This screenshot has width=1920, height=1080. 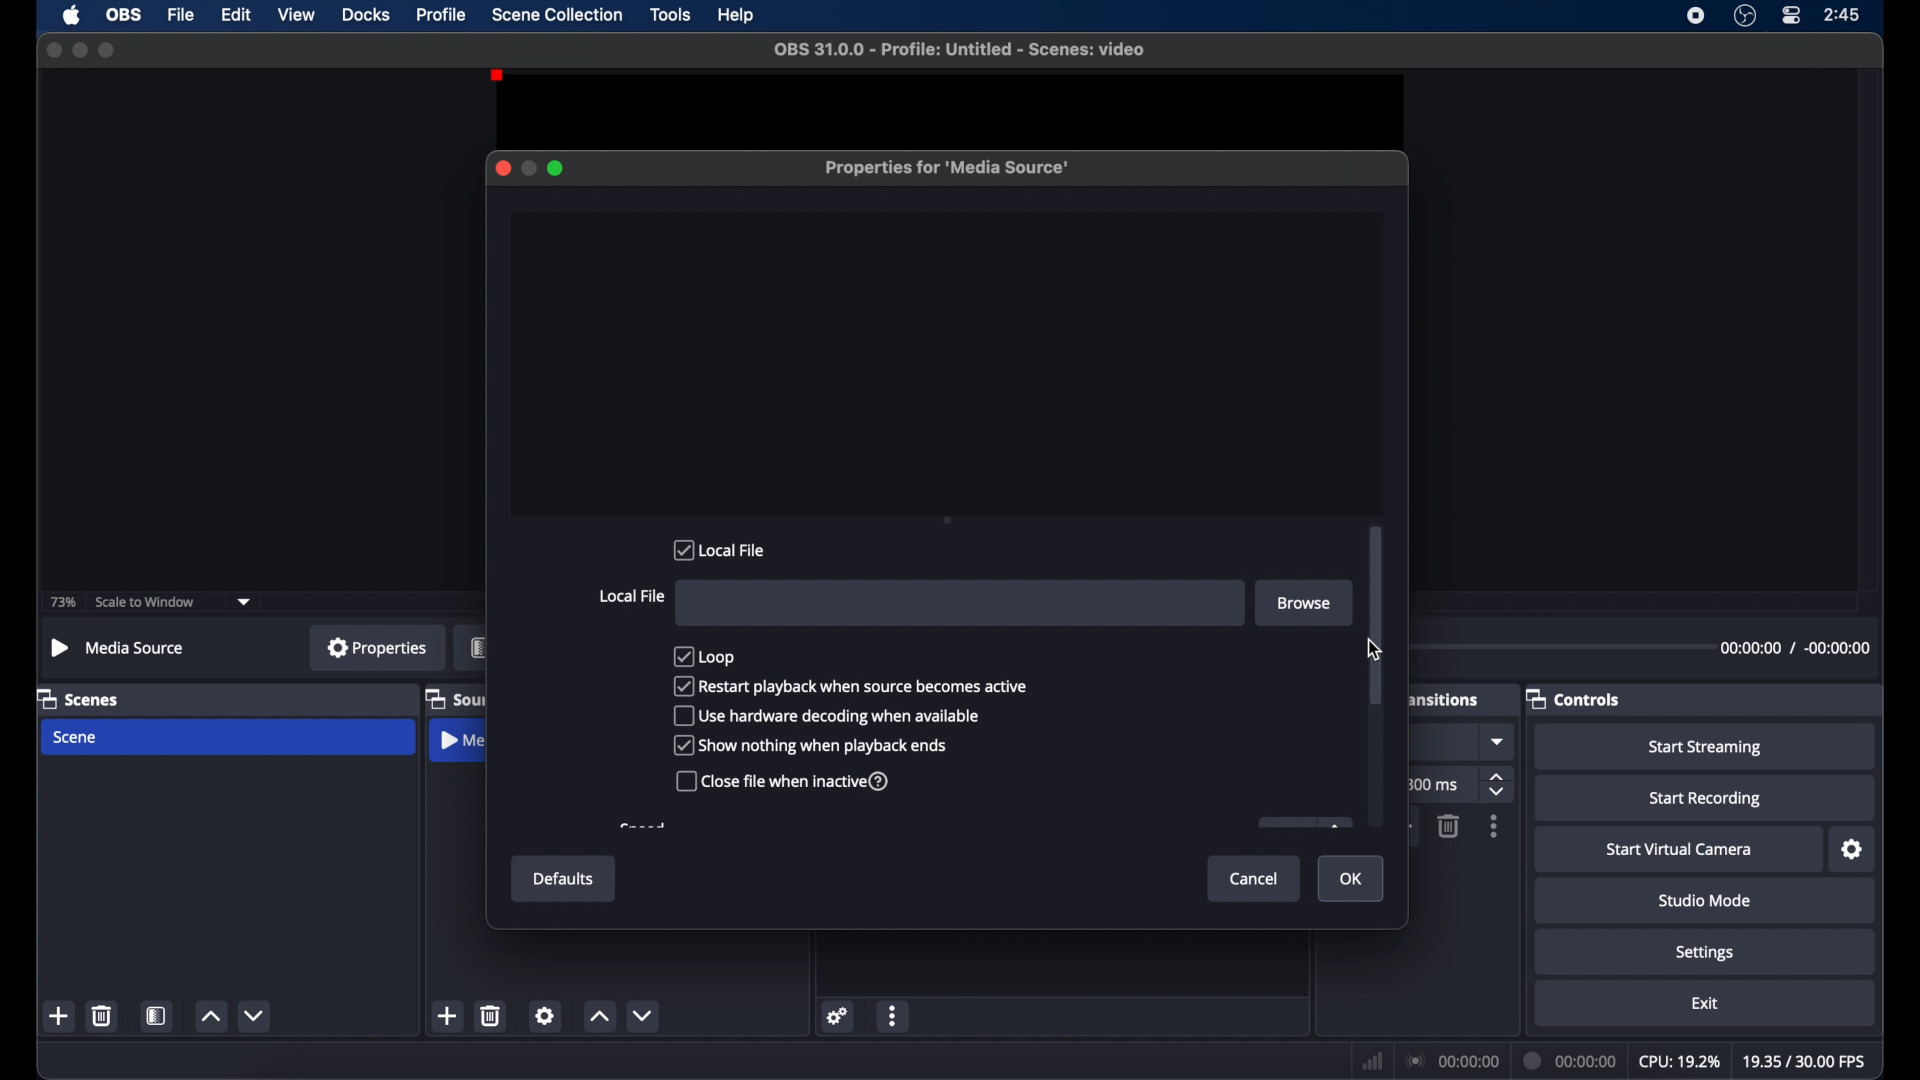 I want to click on local file, so click(x=631, y=596).